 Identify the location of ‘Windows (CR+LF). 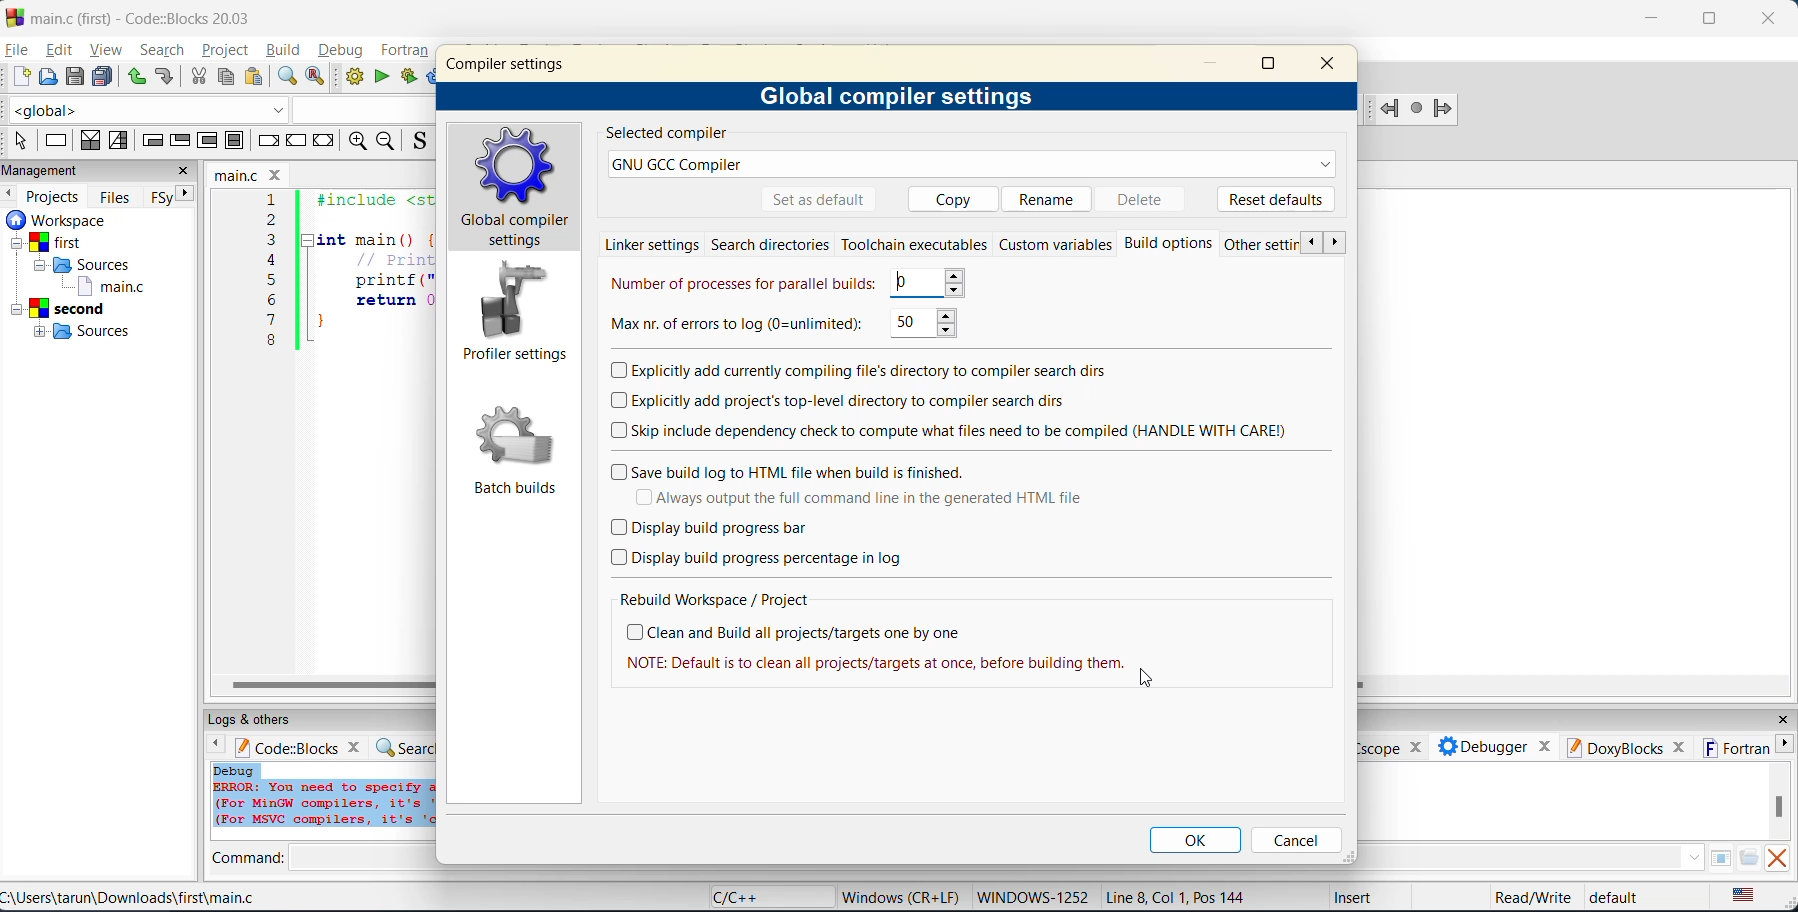
(898, 895).